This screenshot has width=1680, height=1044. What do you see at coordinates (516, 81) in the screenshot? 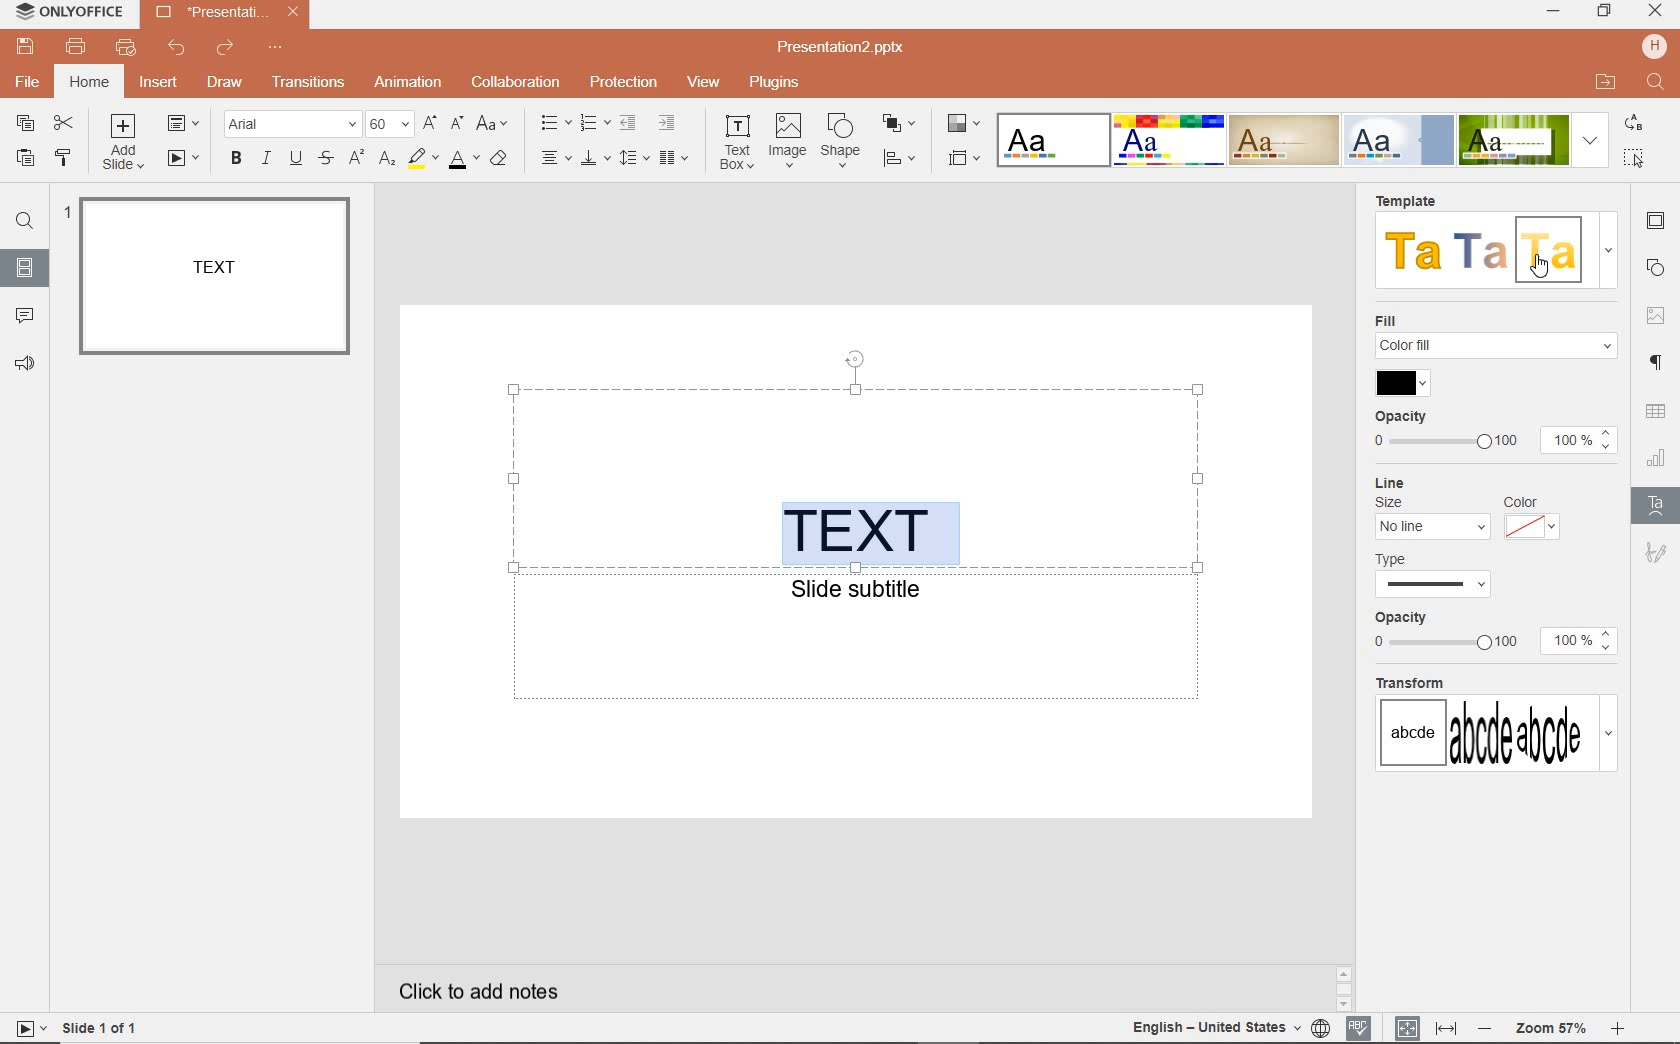
I see `COLLABORATION` at bounding box center [516, 81].